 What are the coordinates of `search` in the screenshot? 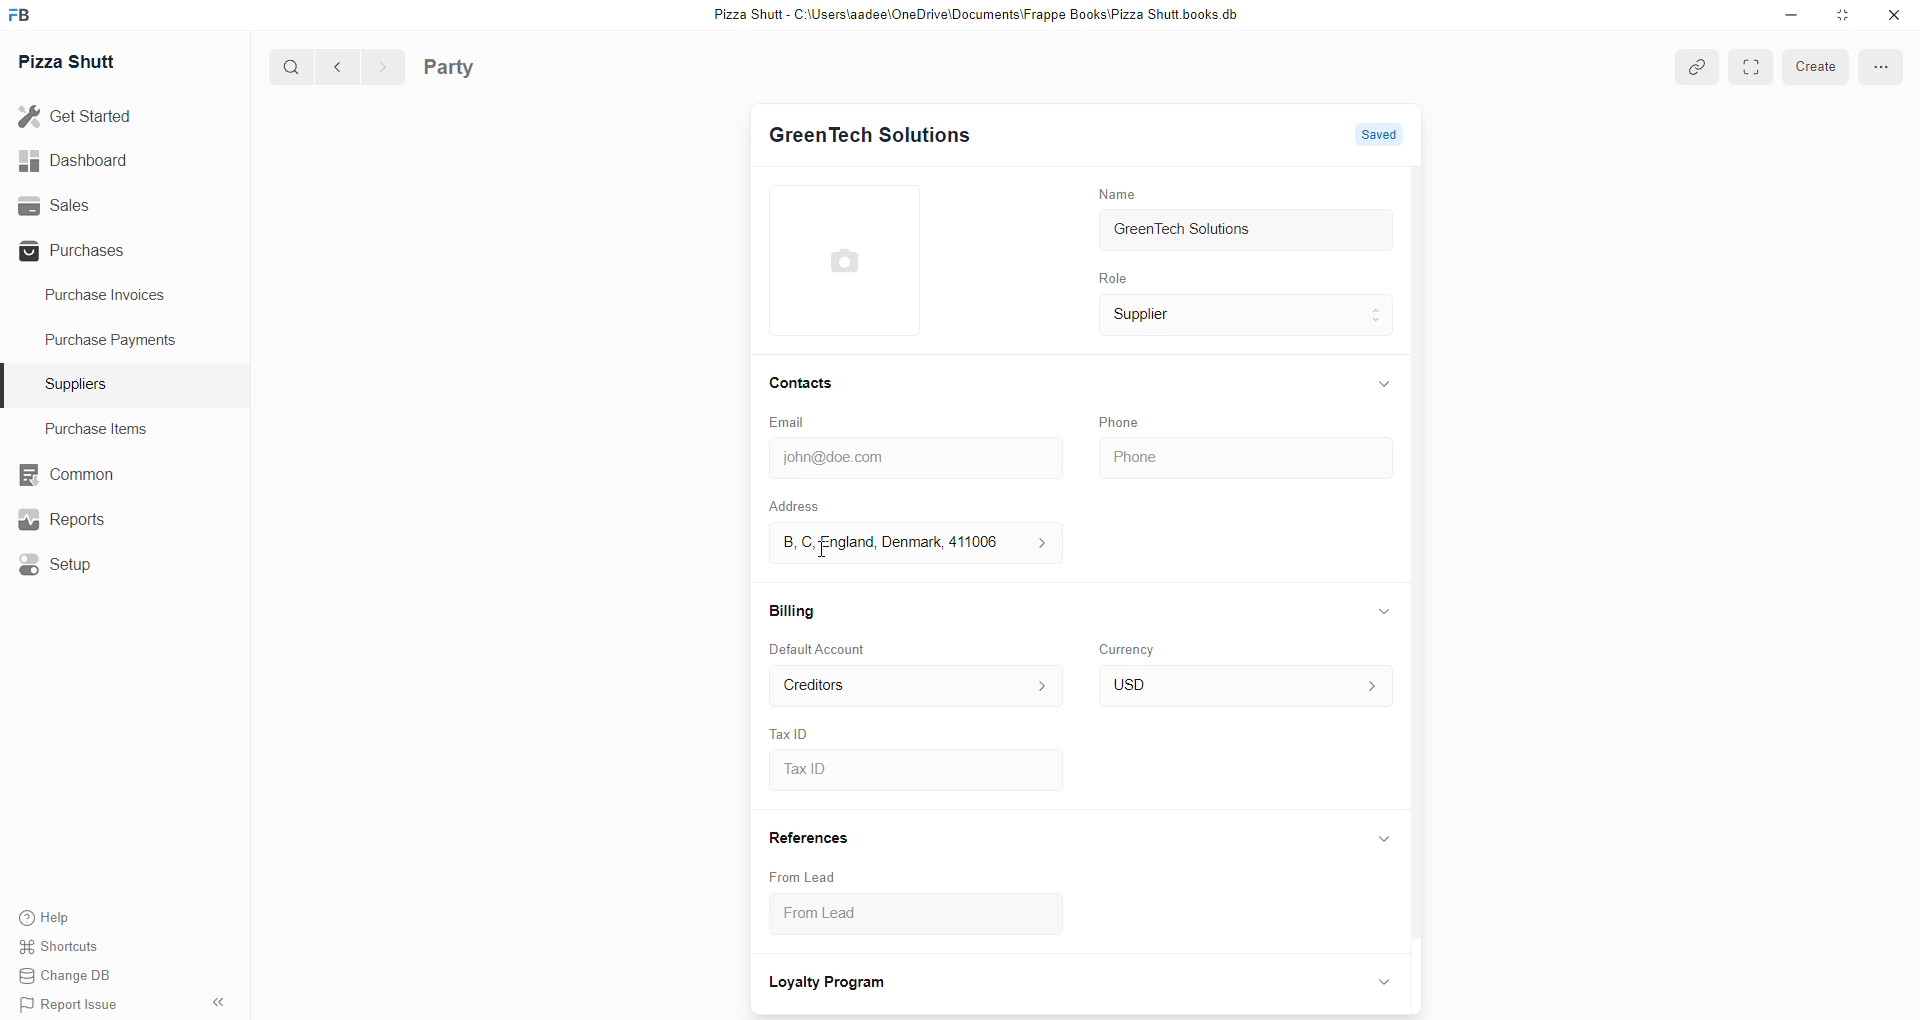 It's located at (284, 68).